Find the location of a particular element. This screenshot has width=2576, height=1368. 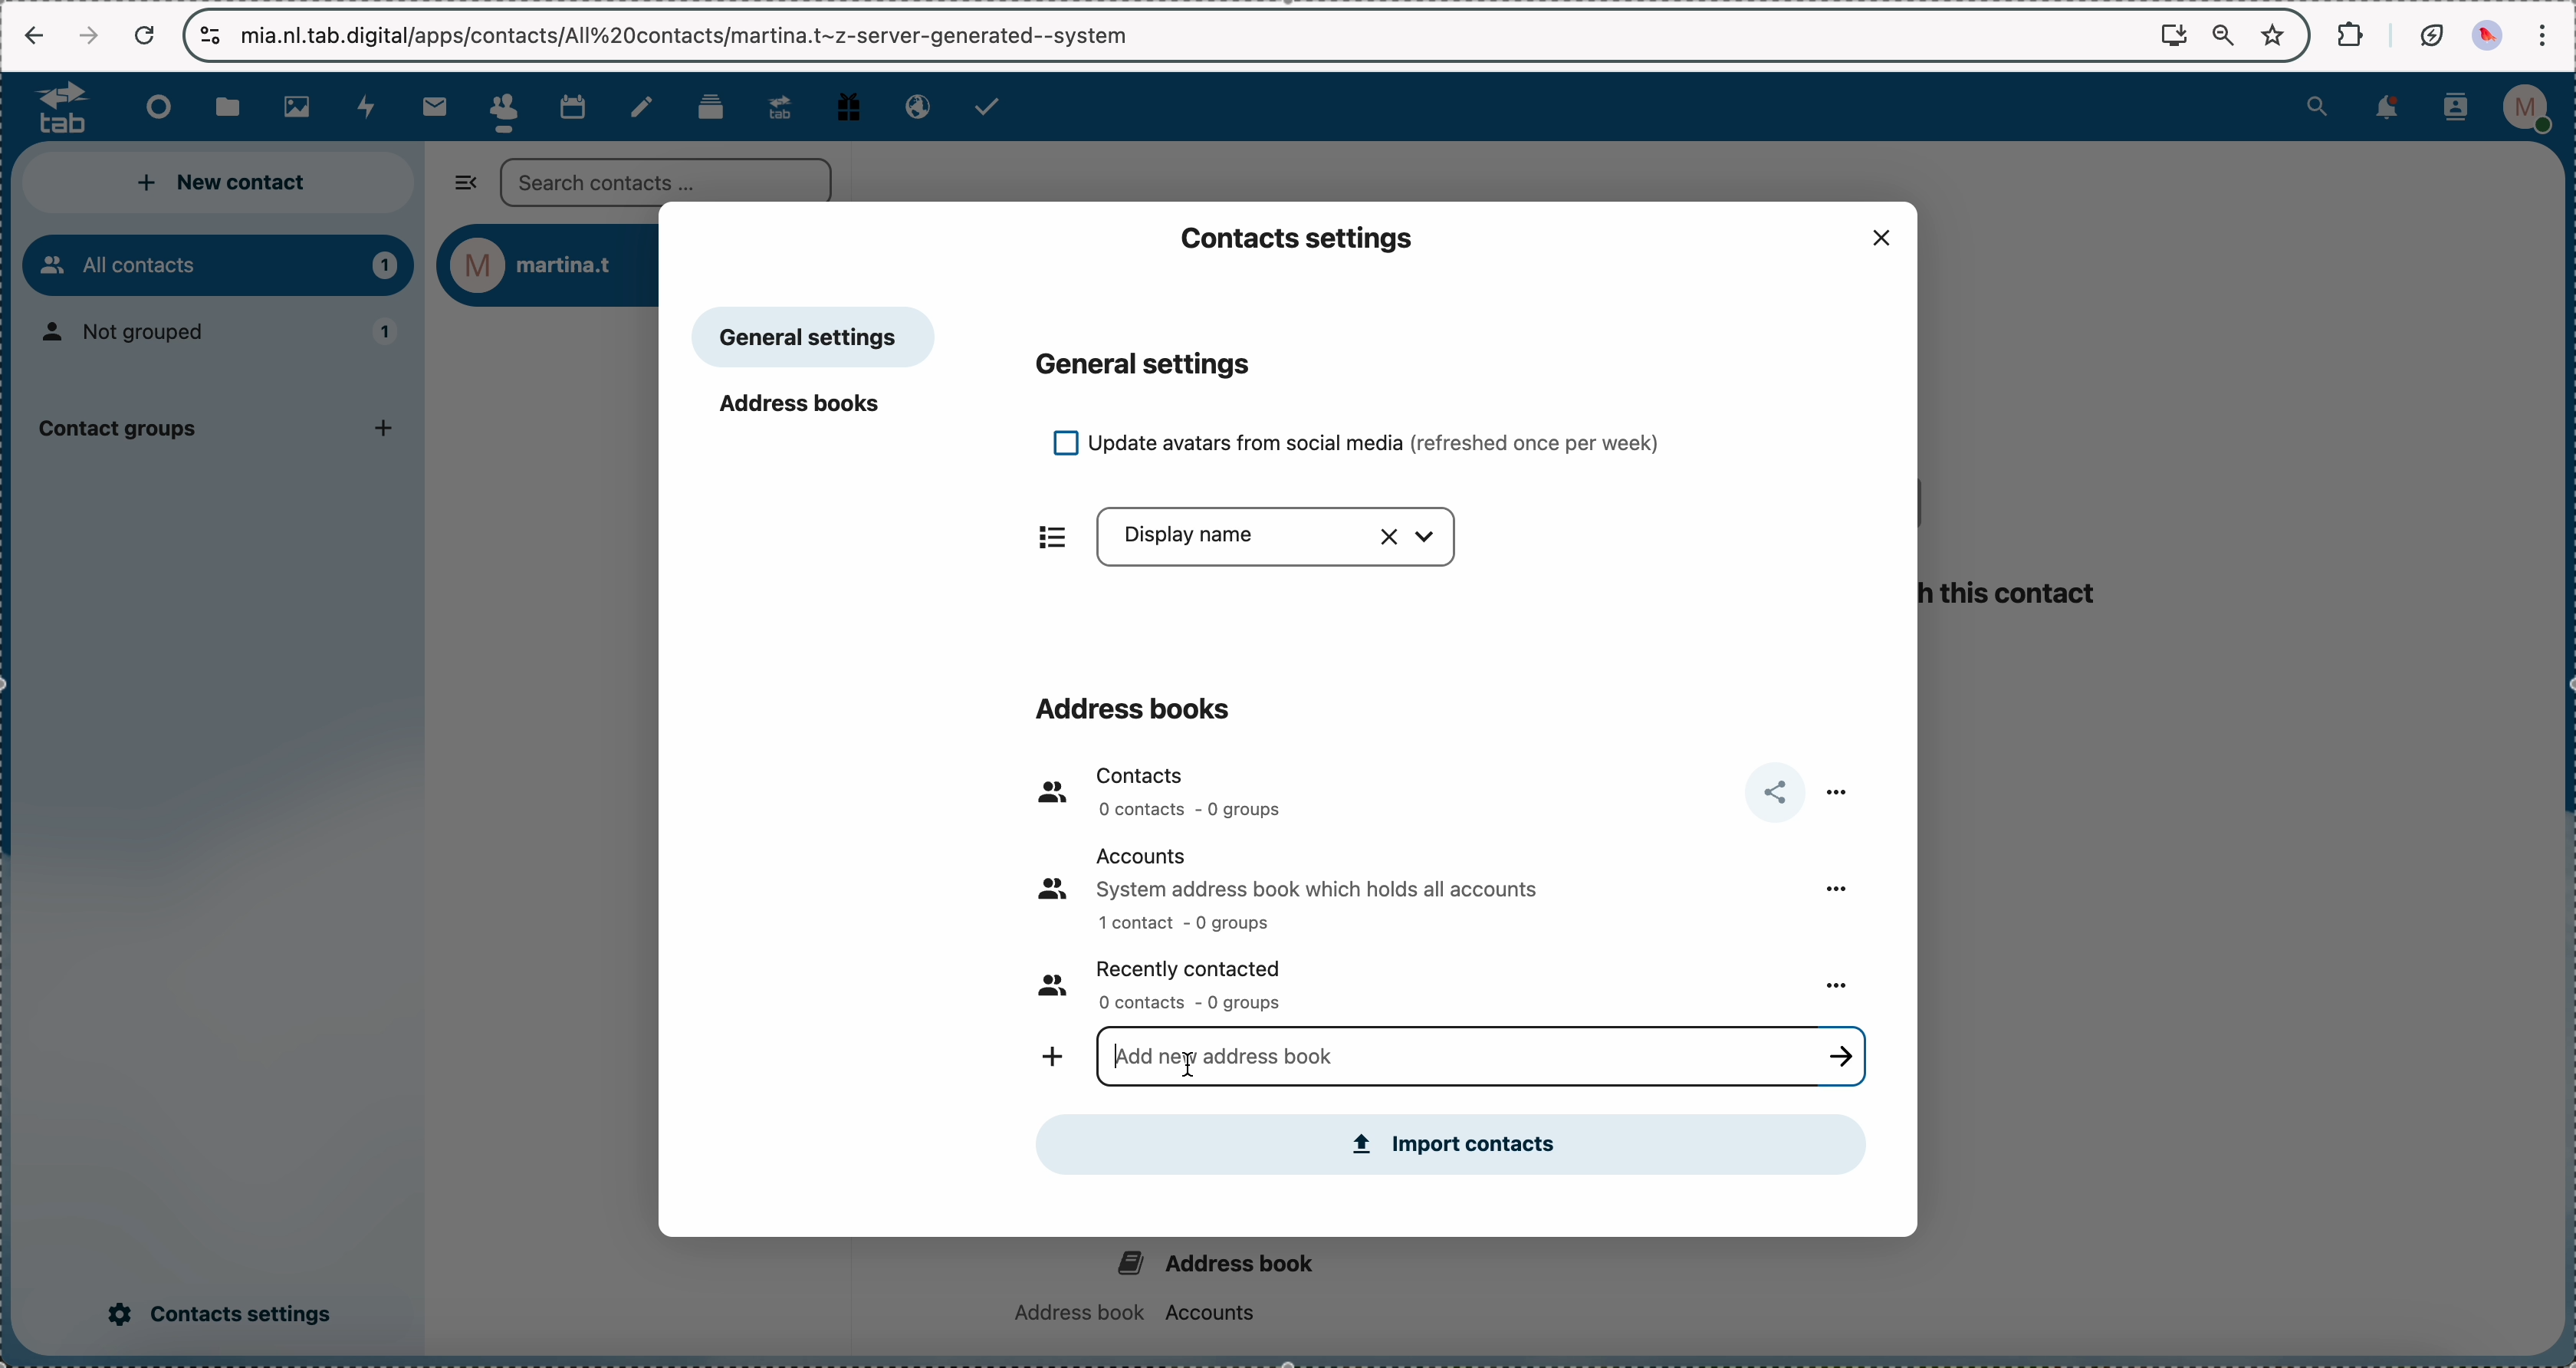

this contact is located at coordinates (2016, 594).